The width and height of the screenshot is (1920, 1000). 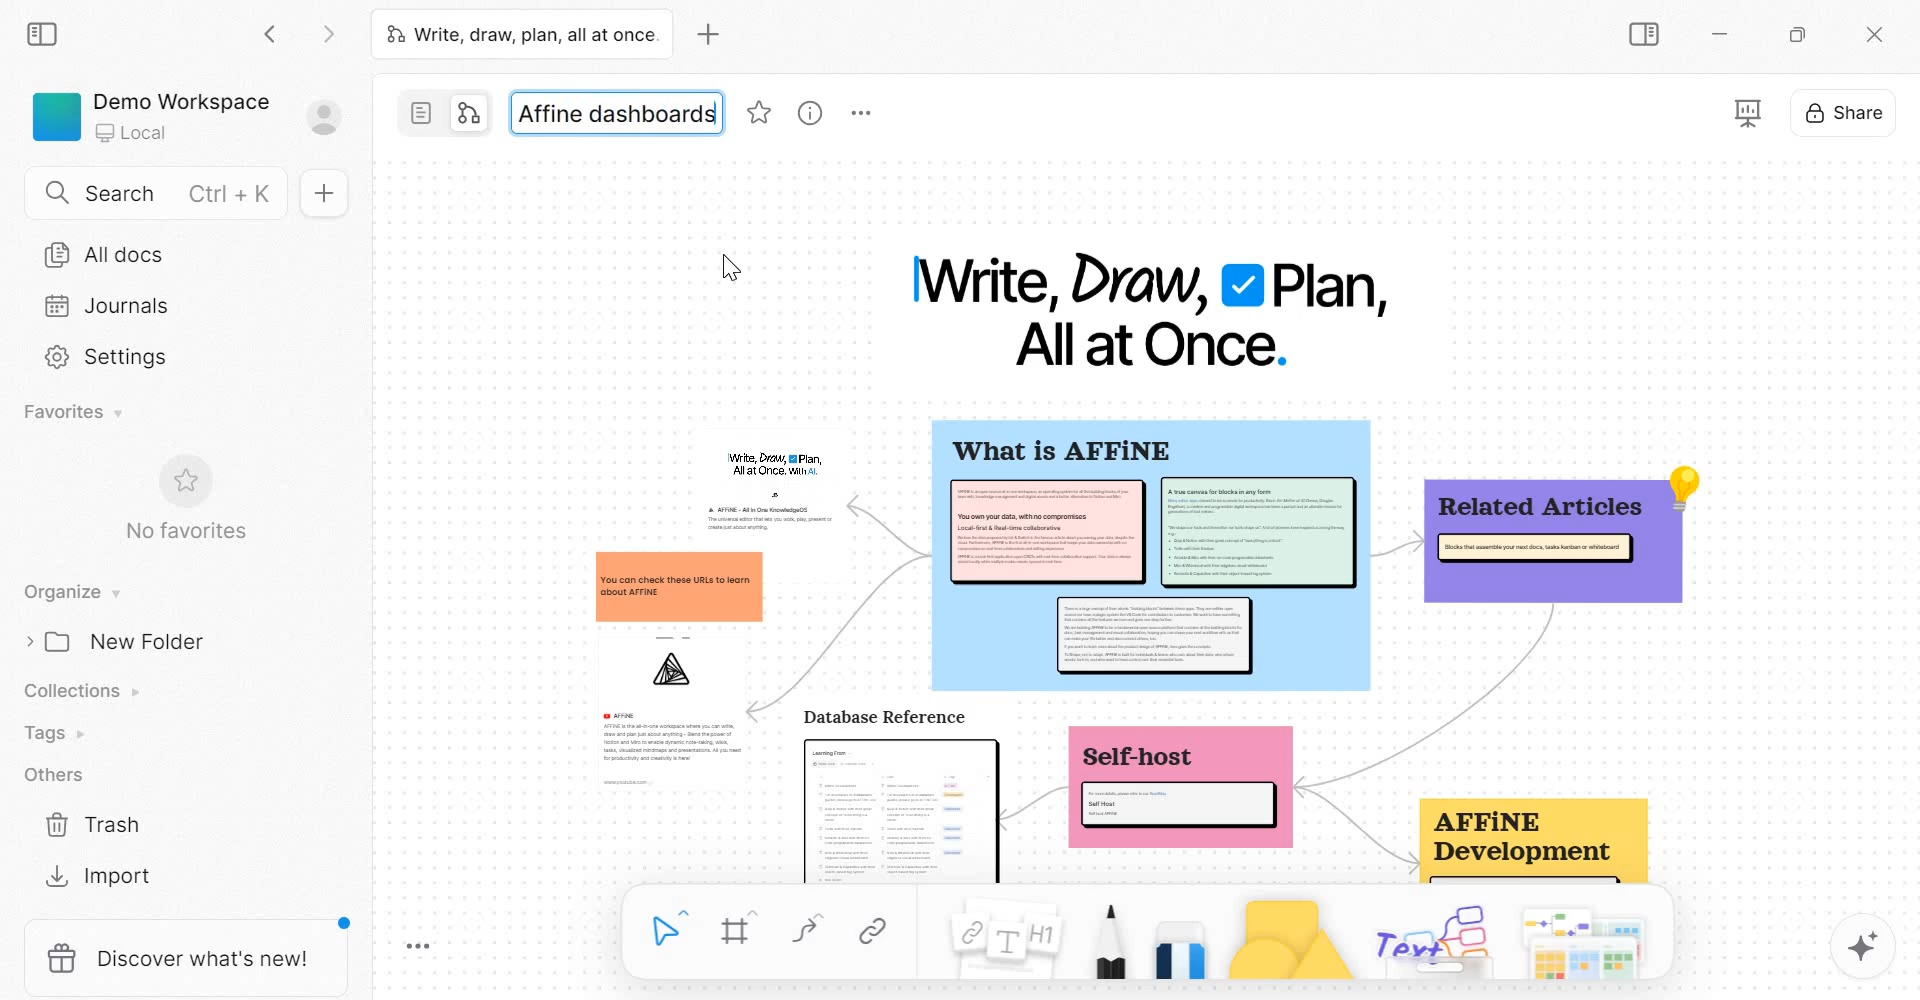 What do you see at coordinates (1141, 651) in the screenshot?
I see `mind map` at bounding box center [1141, 651].